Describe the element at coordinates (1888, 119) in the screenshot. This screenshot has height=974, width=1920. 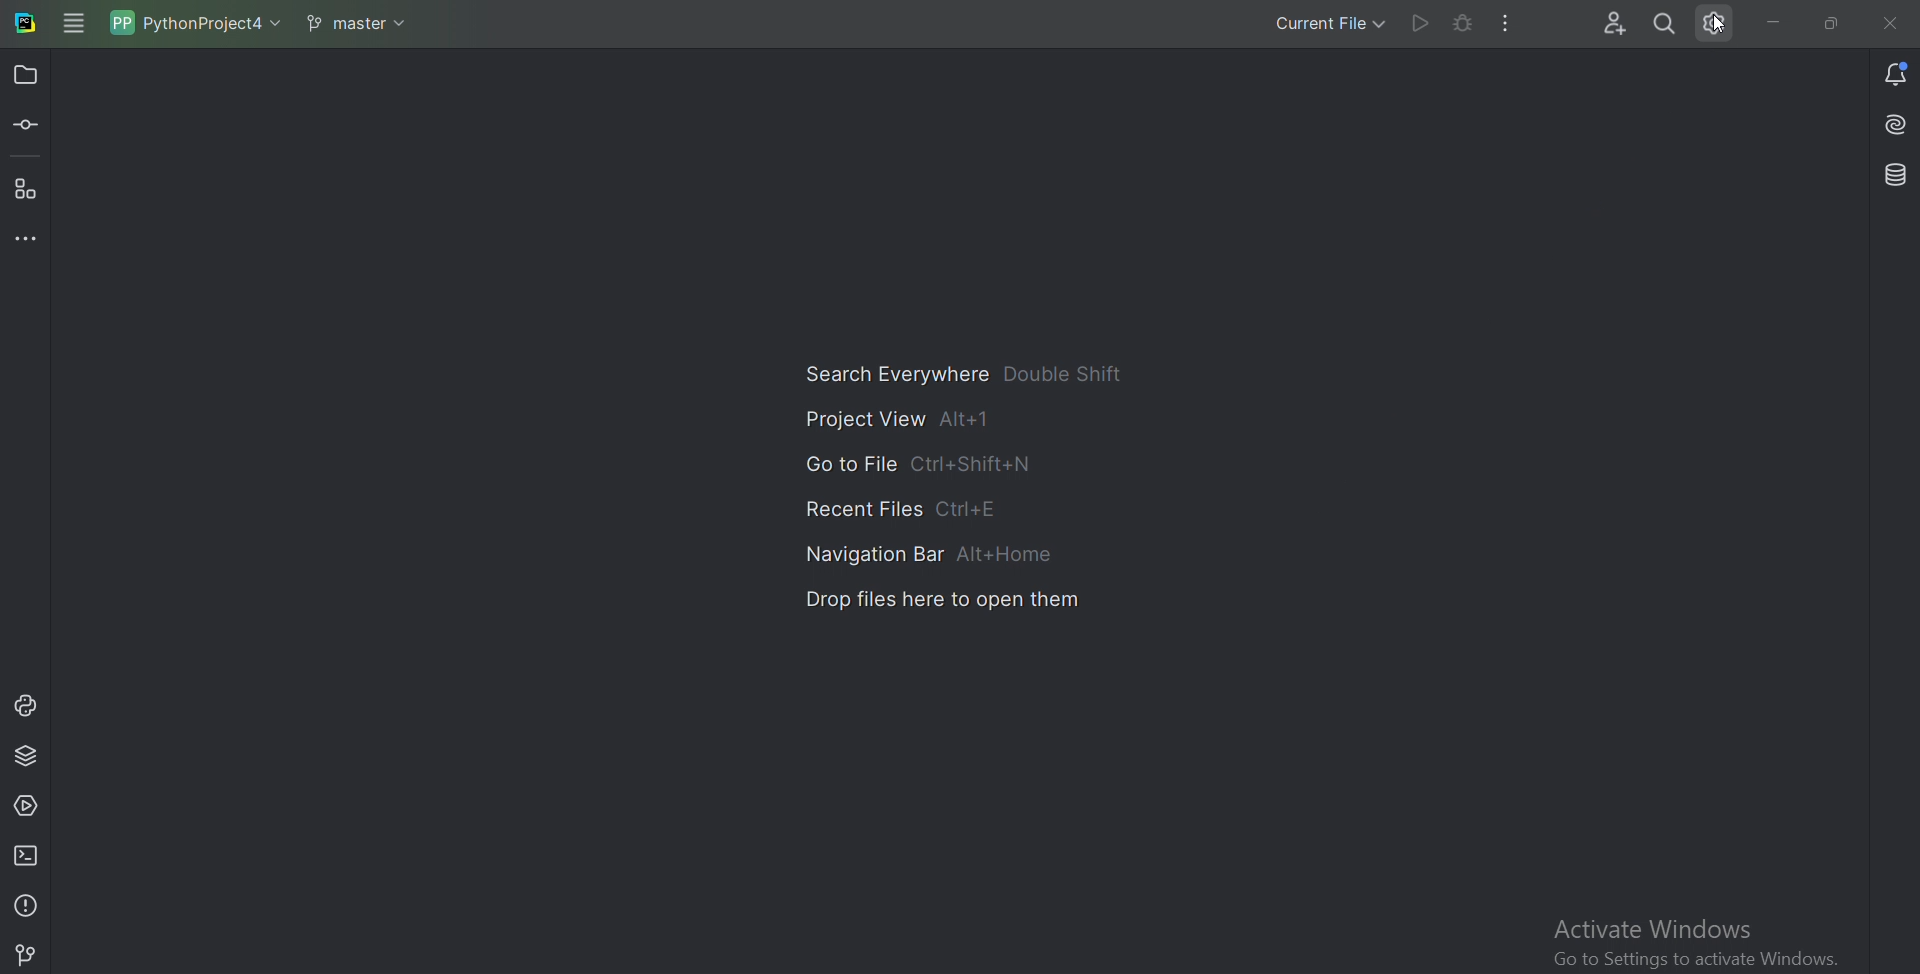
I see `Install AI assistant` at that location.